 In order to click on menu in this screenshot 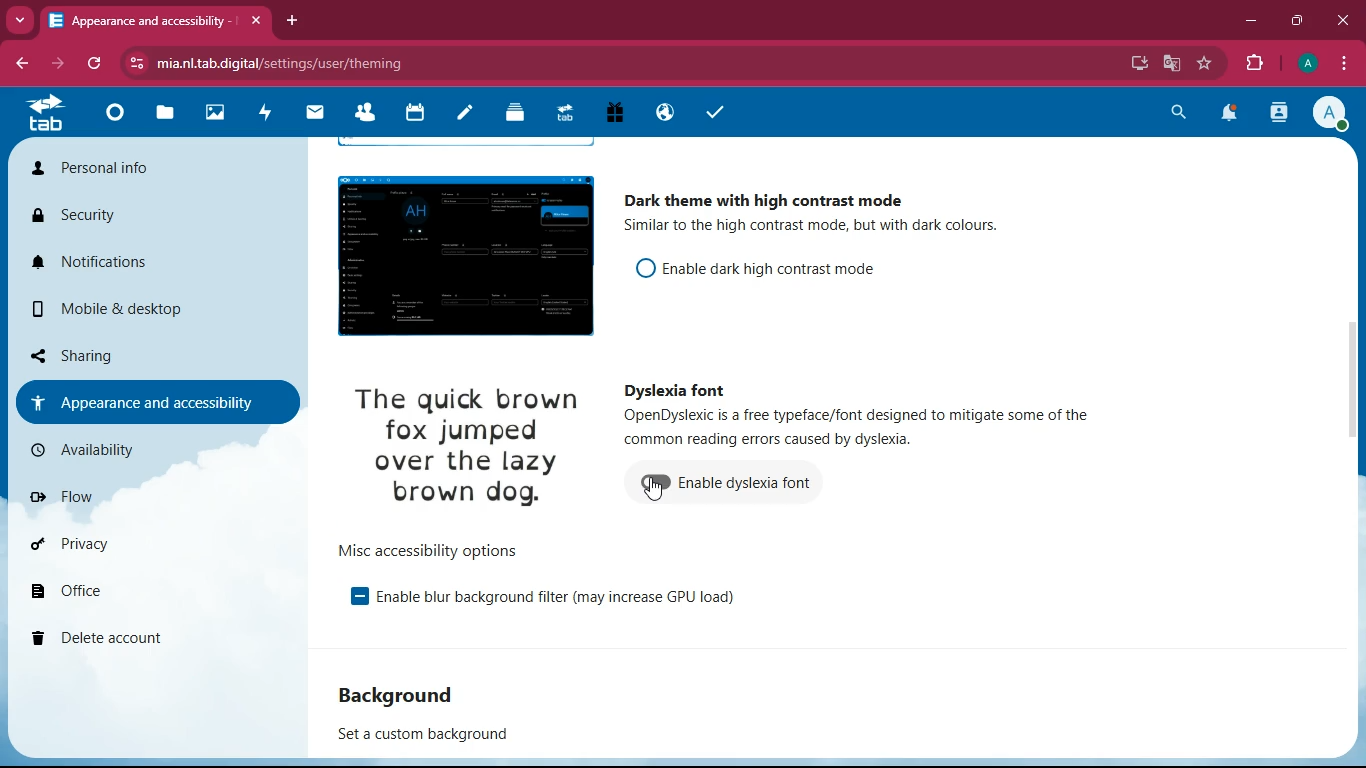, I will do `click(1338, 63)`.